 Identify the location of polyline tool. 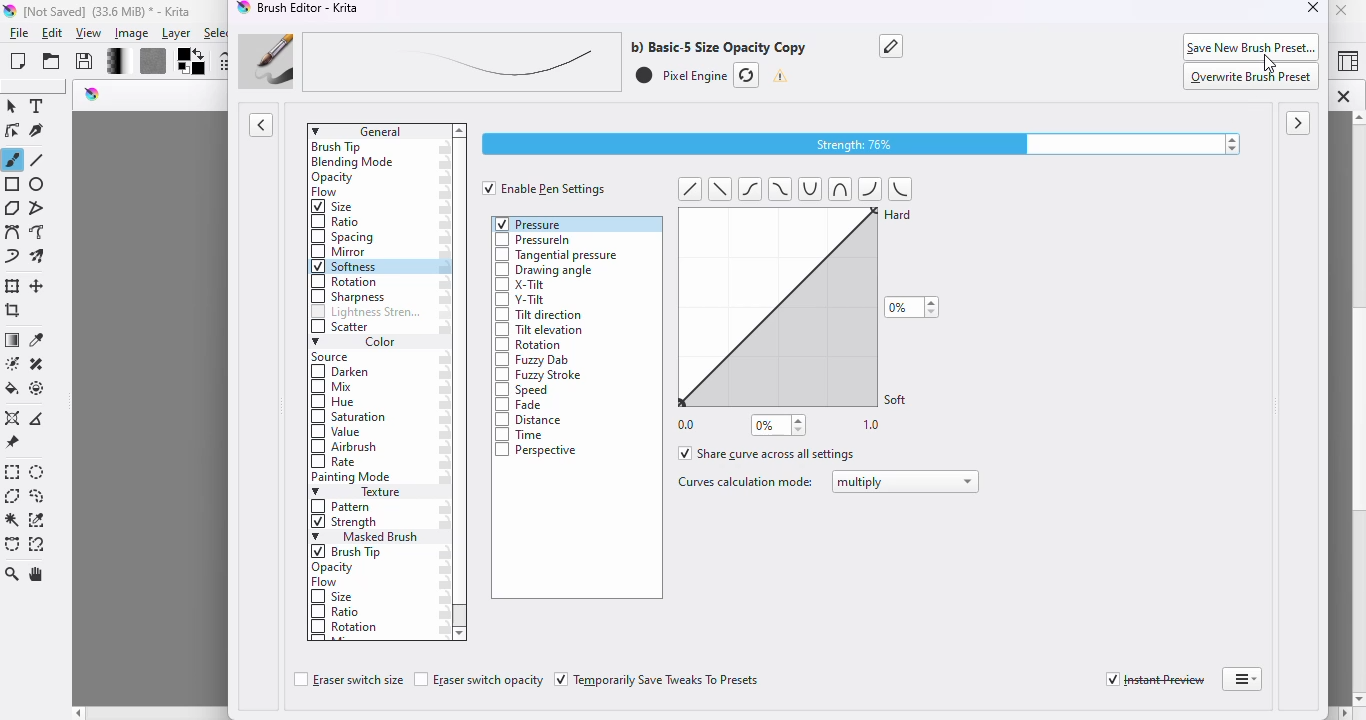
(40, 207).